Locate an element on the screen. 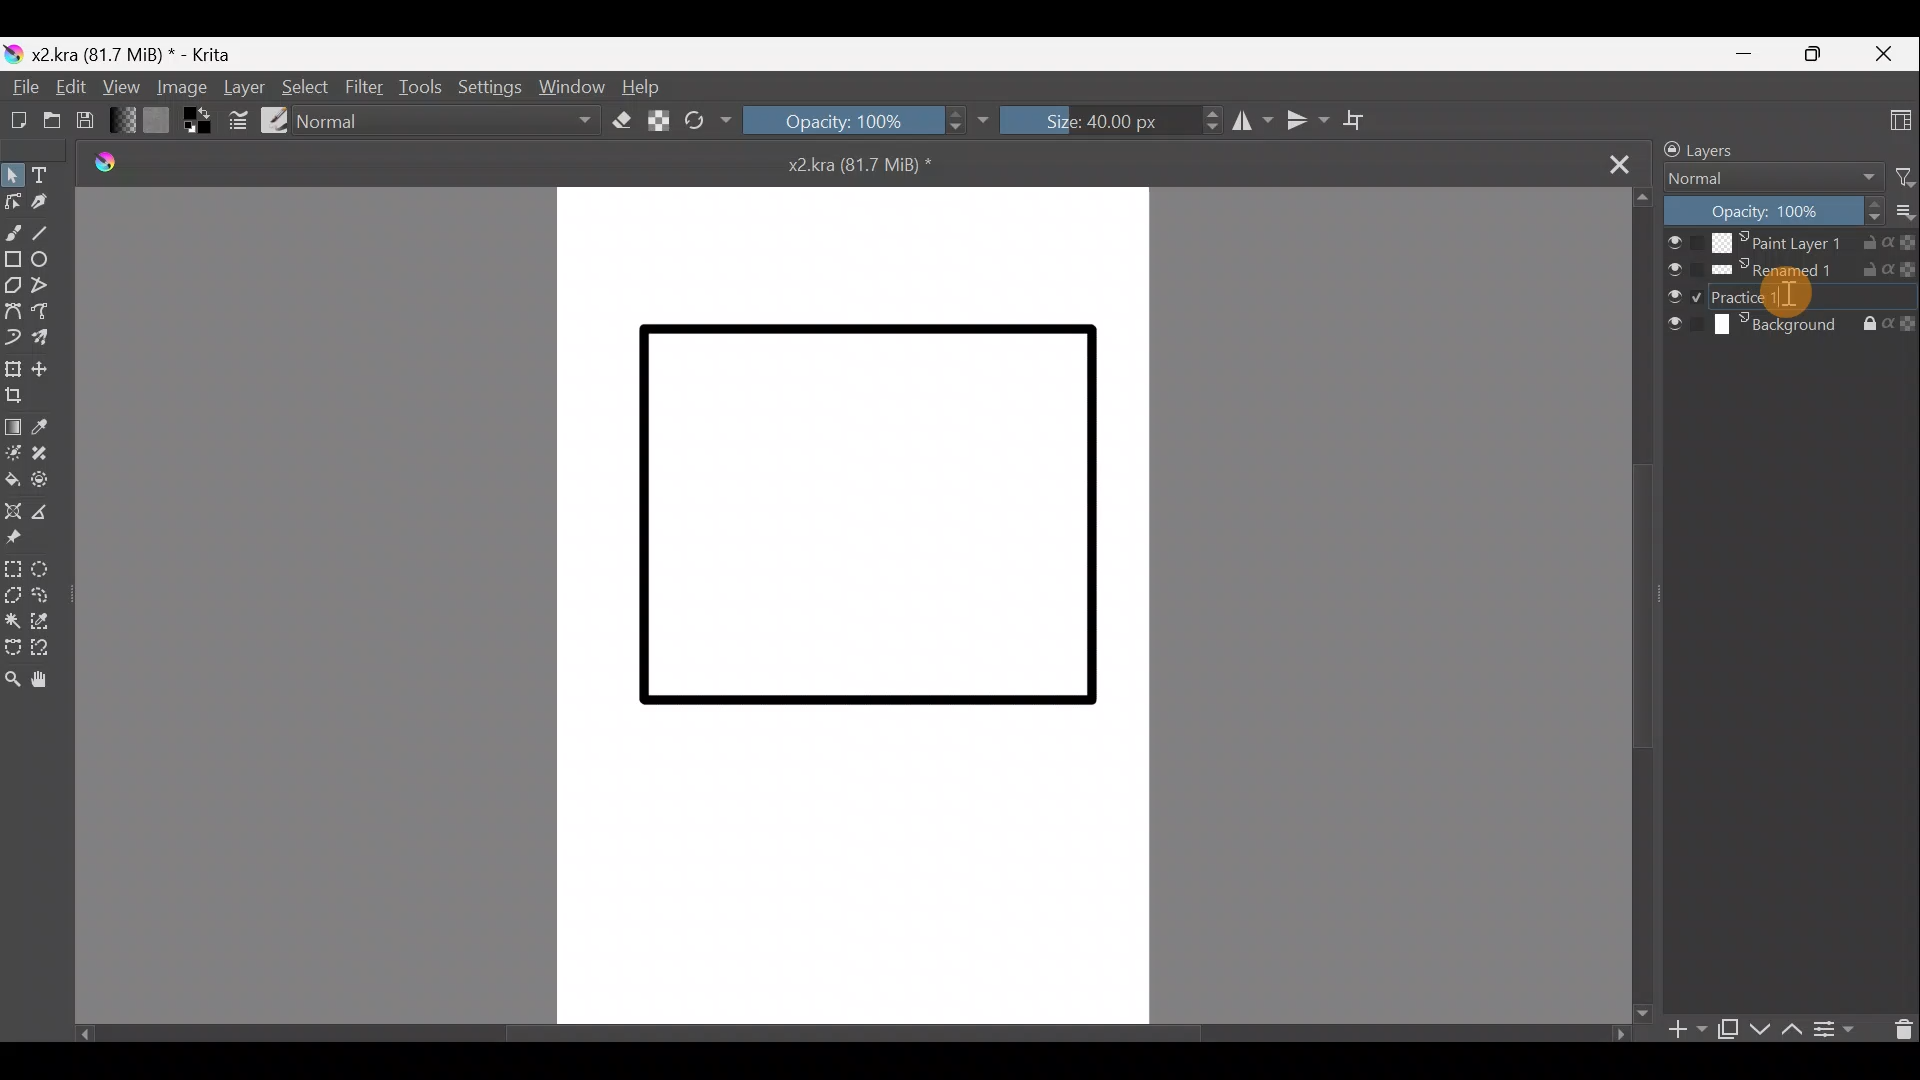  Move layer/mask up is located at coordinates (1796, 1027).